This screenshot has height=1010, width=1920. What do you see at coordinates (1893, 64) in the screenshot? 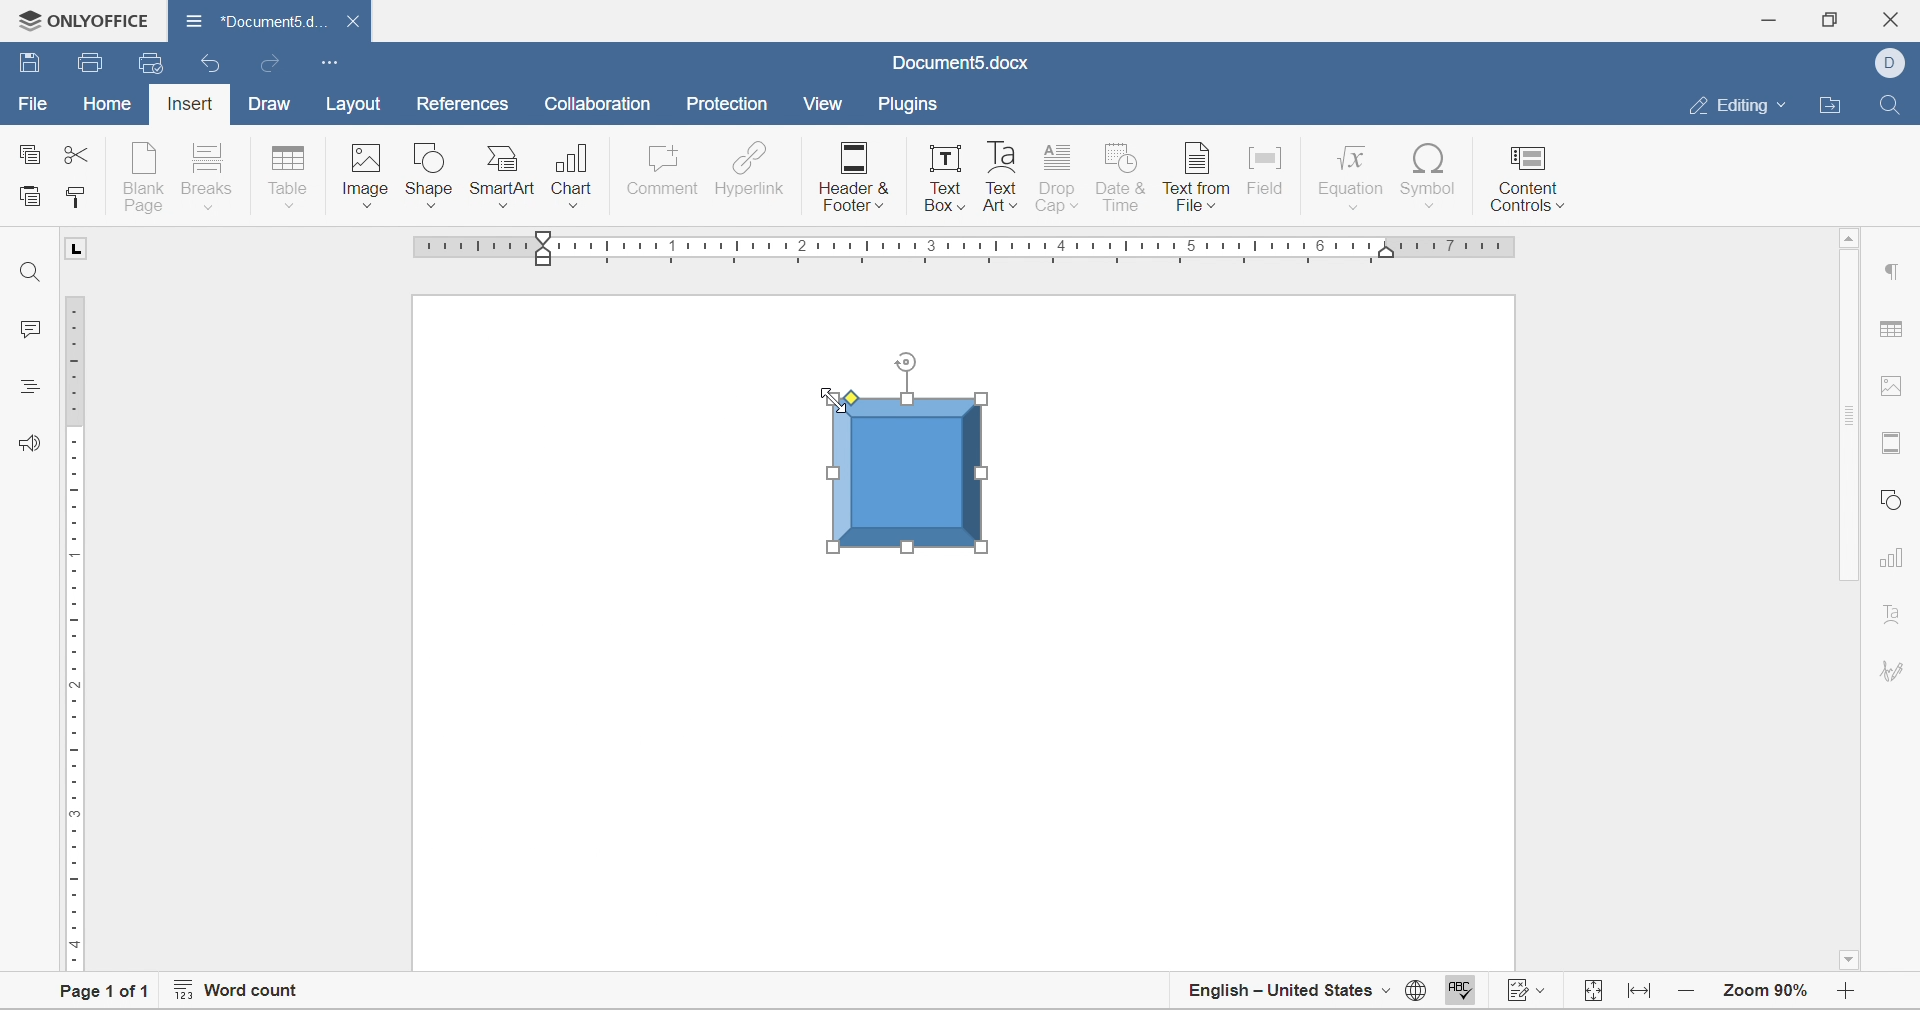
I see `dell` at bounding box center [1893, 64].